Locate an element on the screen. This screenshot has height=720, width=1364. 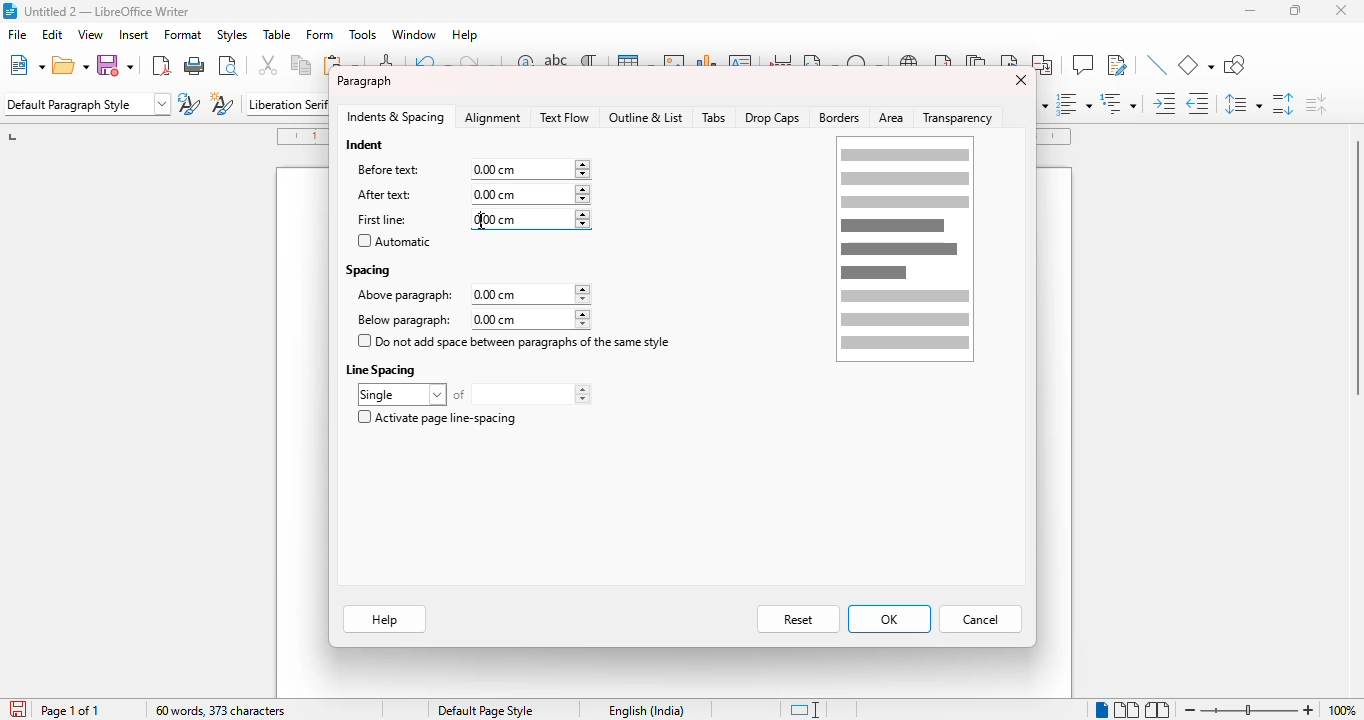
automatic is located at coordinates (394, 241).